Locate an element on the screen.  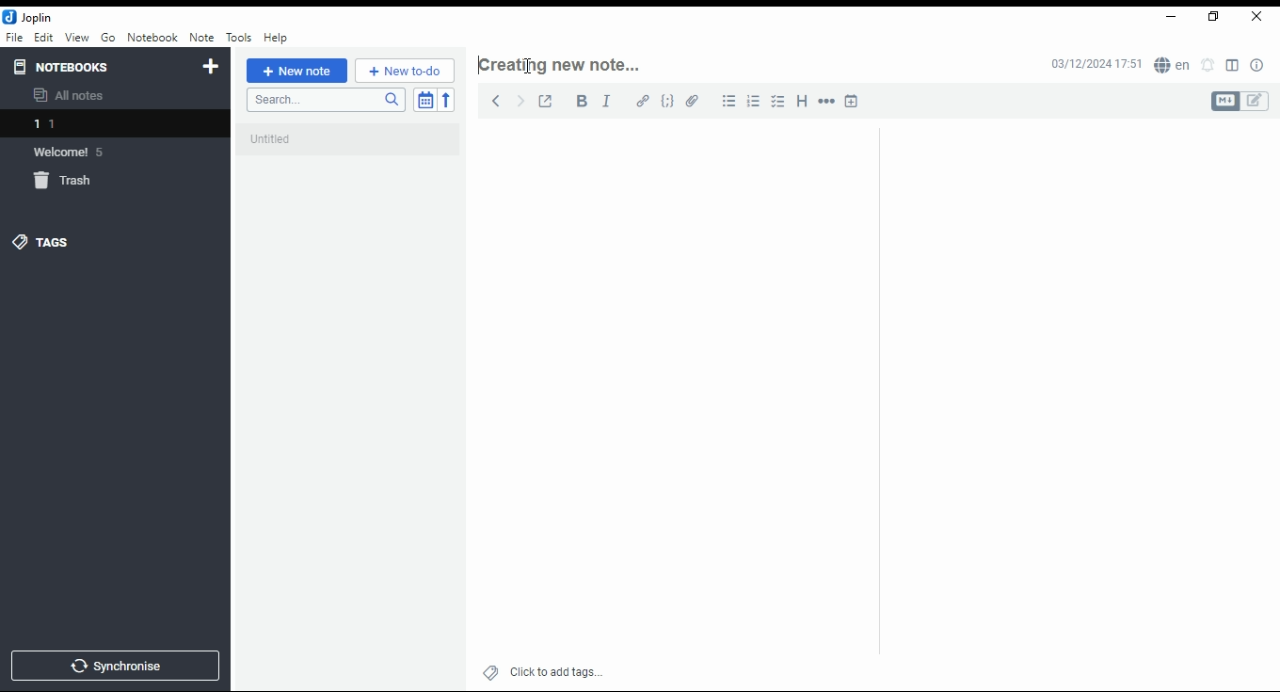
untitled is located at coordinates (353, 146).